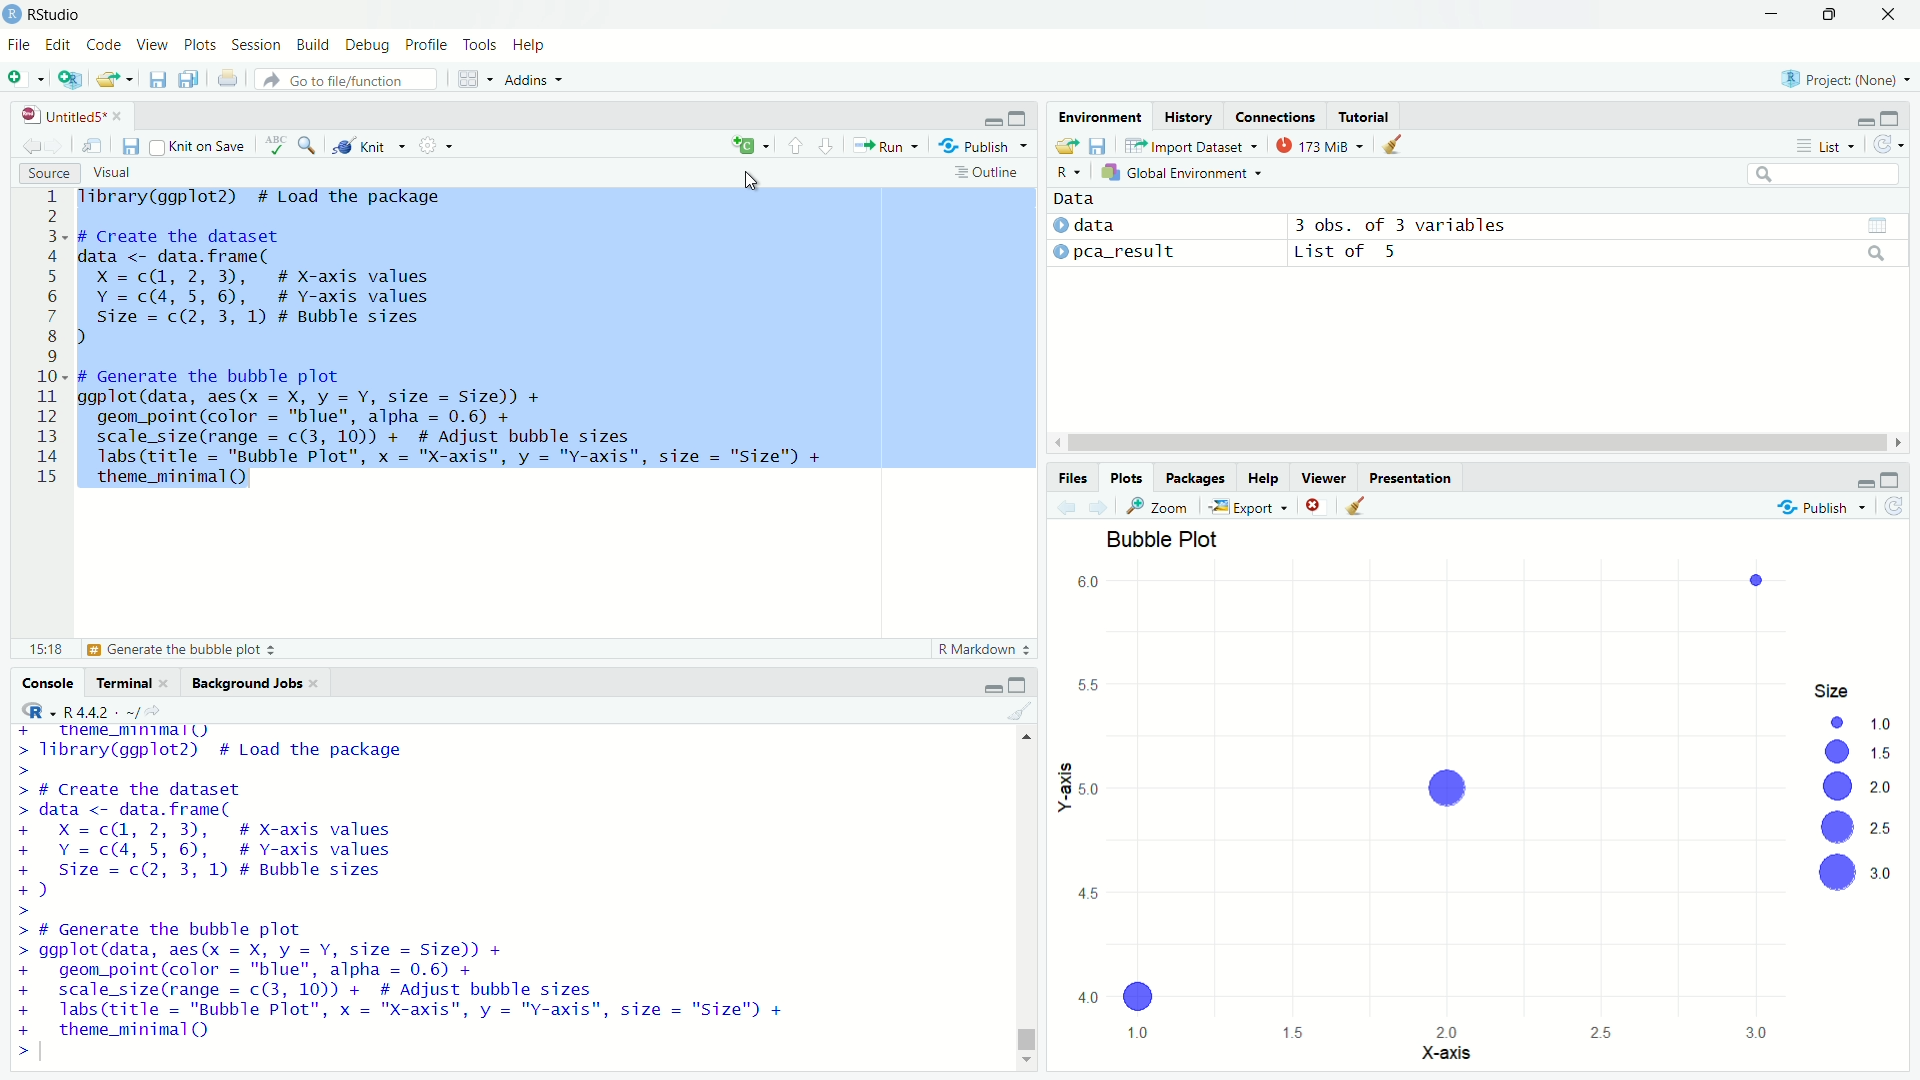 The width and height of the screenshot is (1920, 1080). I want to click on data, so click(1076, 199).